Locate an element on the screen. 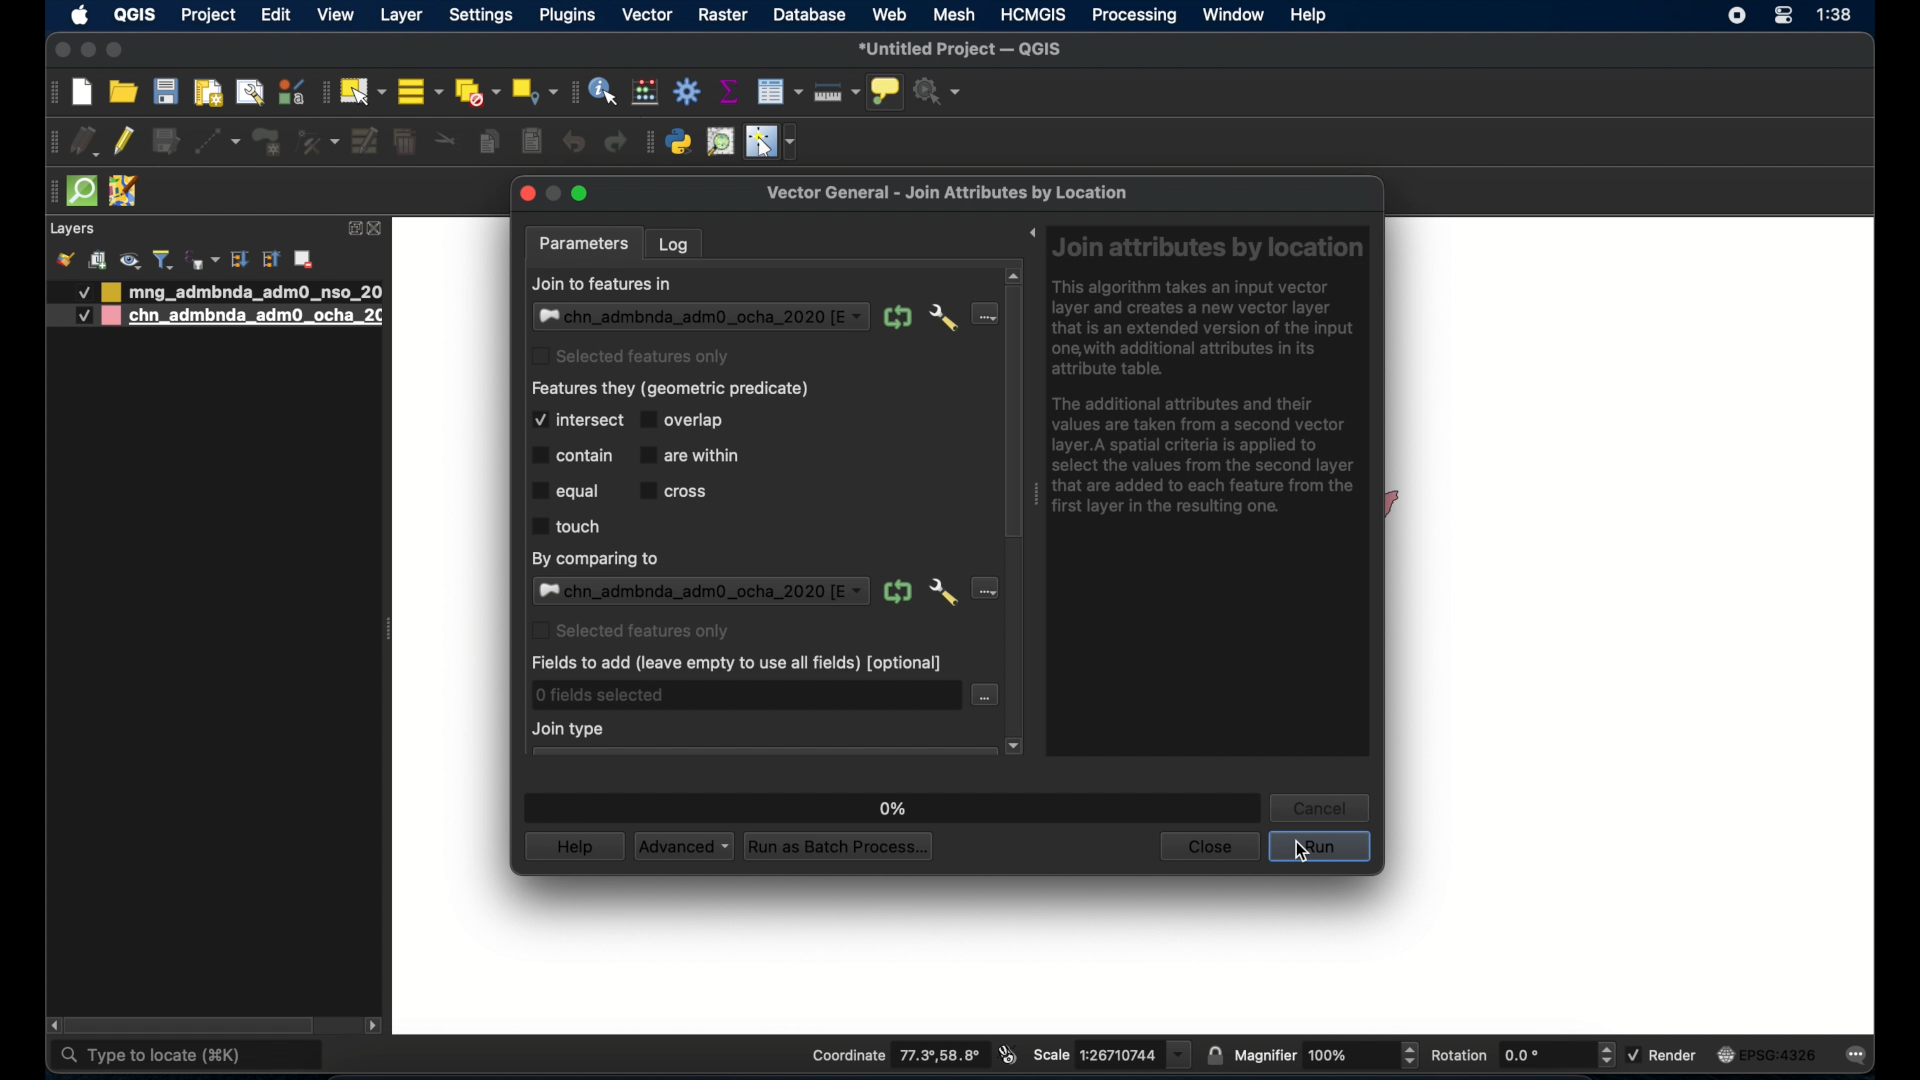 The width and height of the screenshot is (1920, 1080). collapse is located at coordinates (270, 260).